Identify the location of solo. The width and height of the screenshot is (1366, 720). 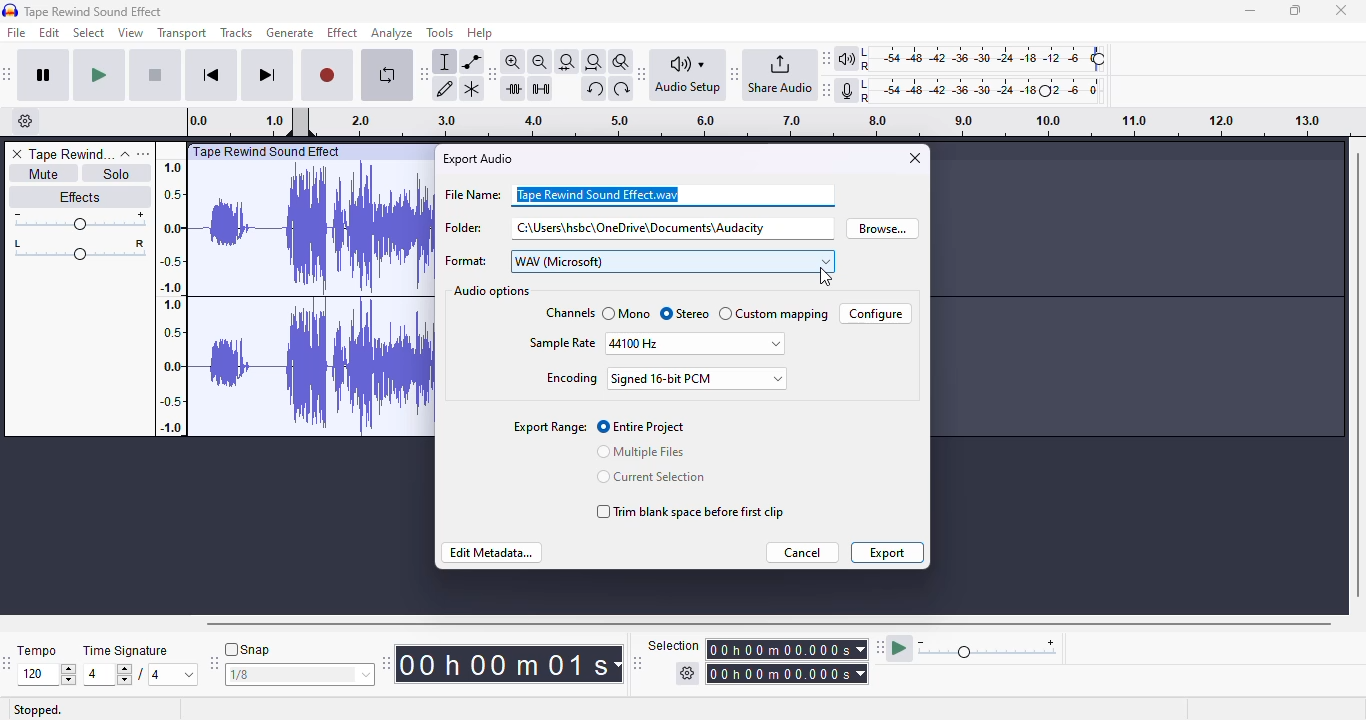
(120, 173).